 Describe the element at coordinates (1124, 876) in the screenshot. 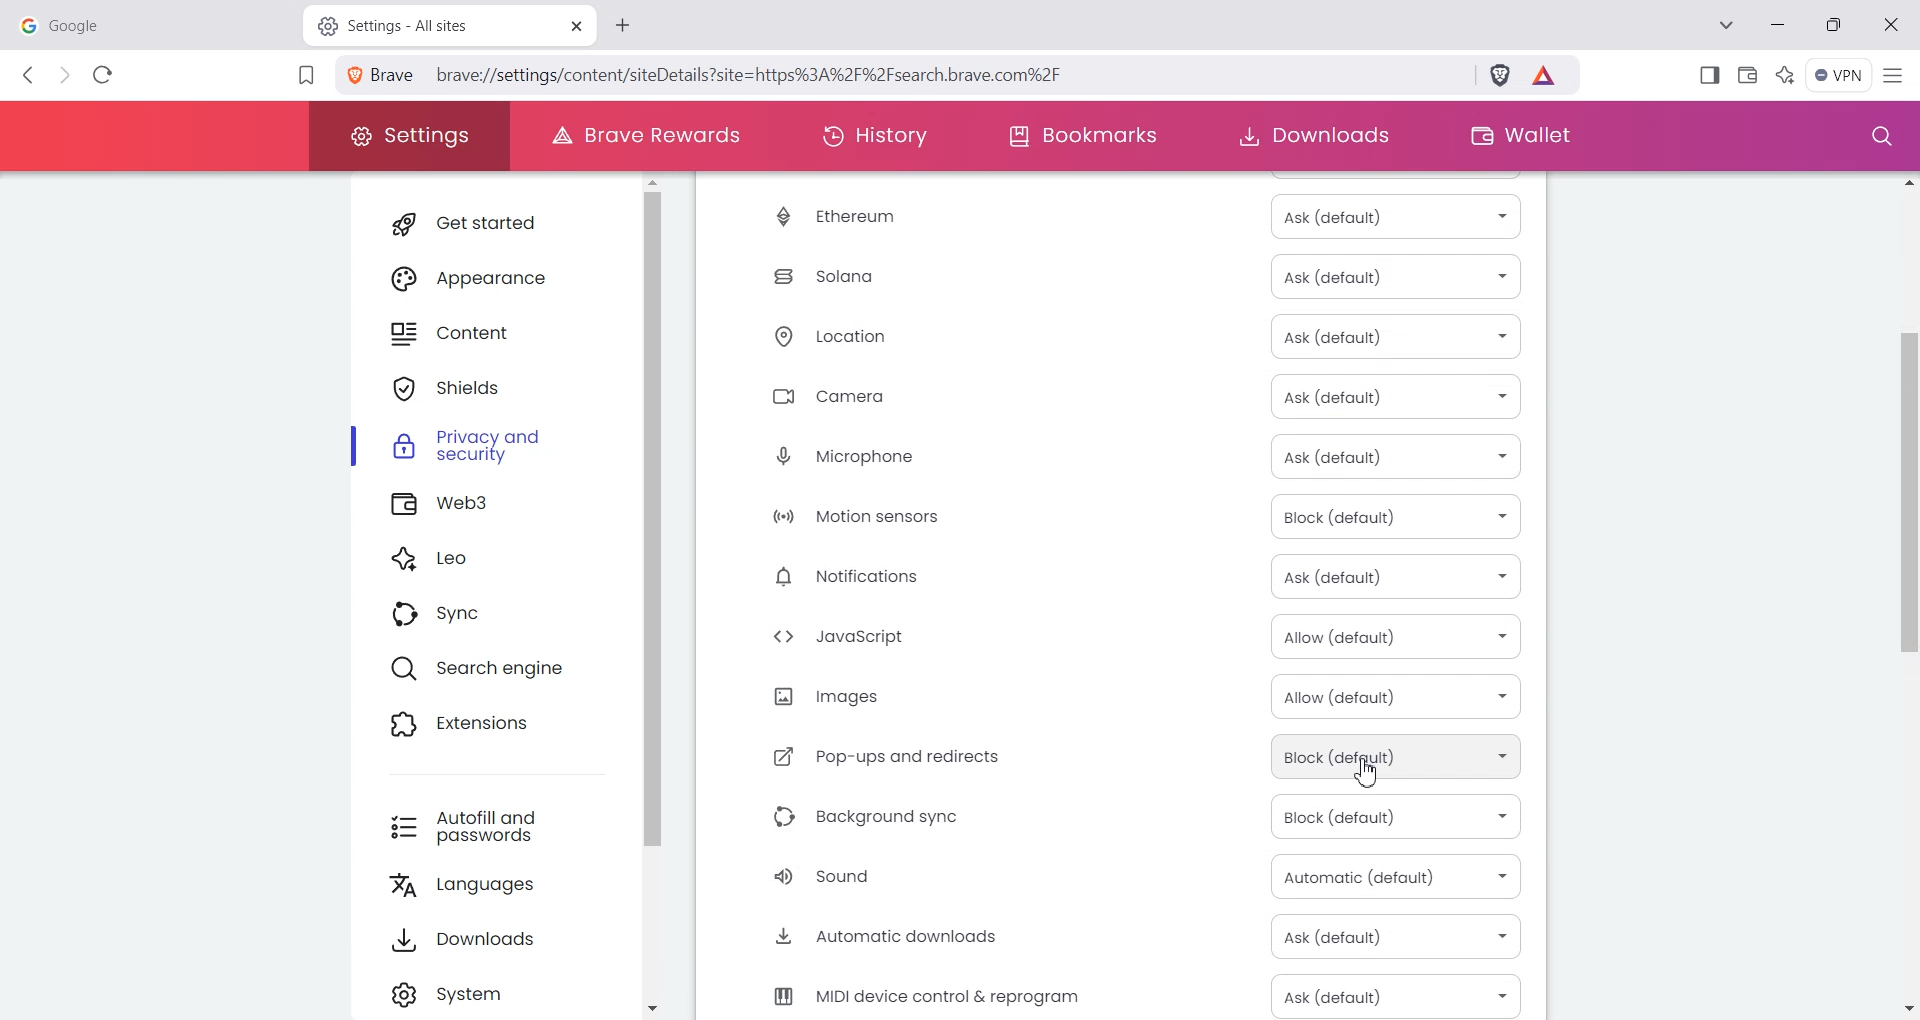

I see `Sound Automatic (Default)` at that location.